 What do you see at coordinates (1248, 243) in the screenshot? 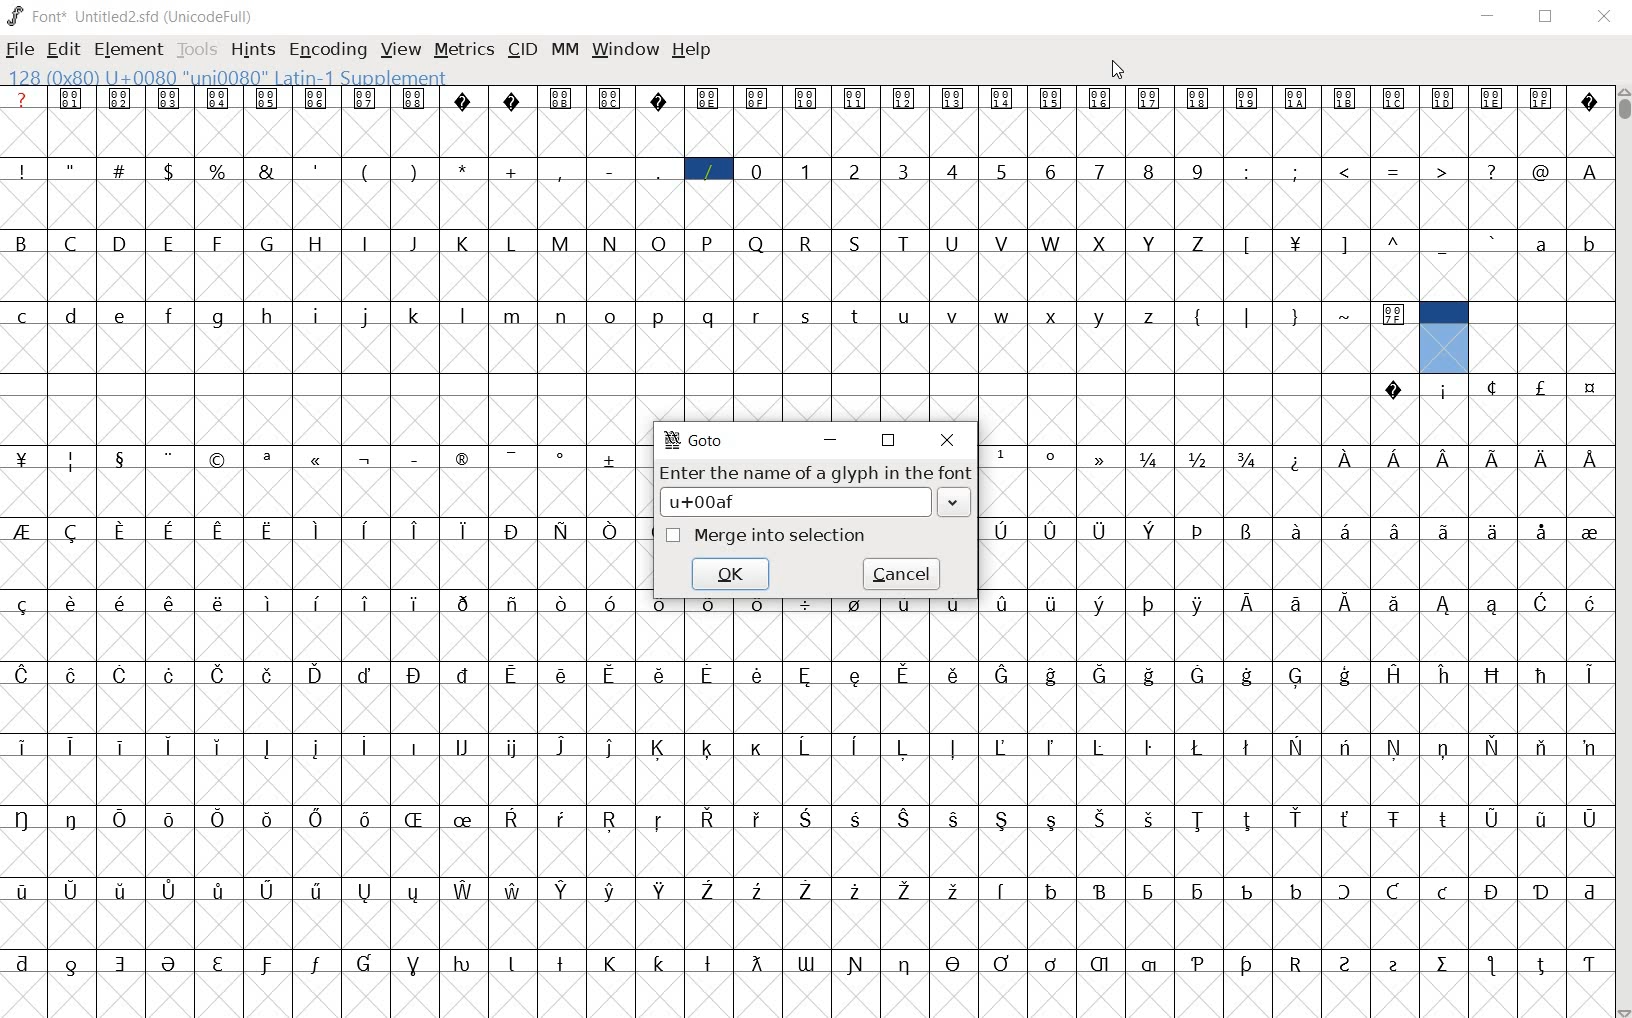
I see `[` at bounding box center [1248, 243].